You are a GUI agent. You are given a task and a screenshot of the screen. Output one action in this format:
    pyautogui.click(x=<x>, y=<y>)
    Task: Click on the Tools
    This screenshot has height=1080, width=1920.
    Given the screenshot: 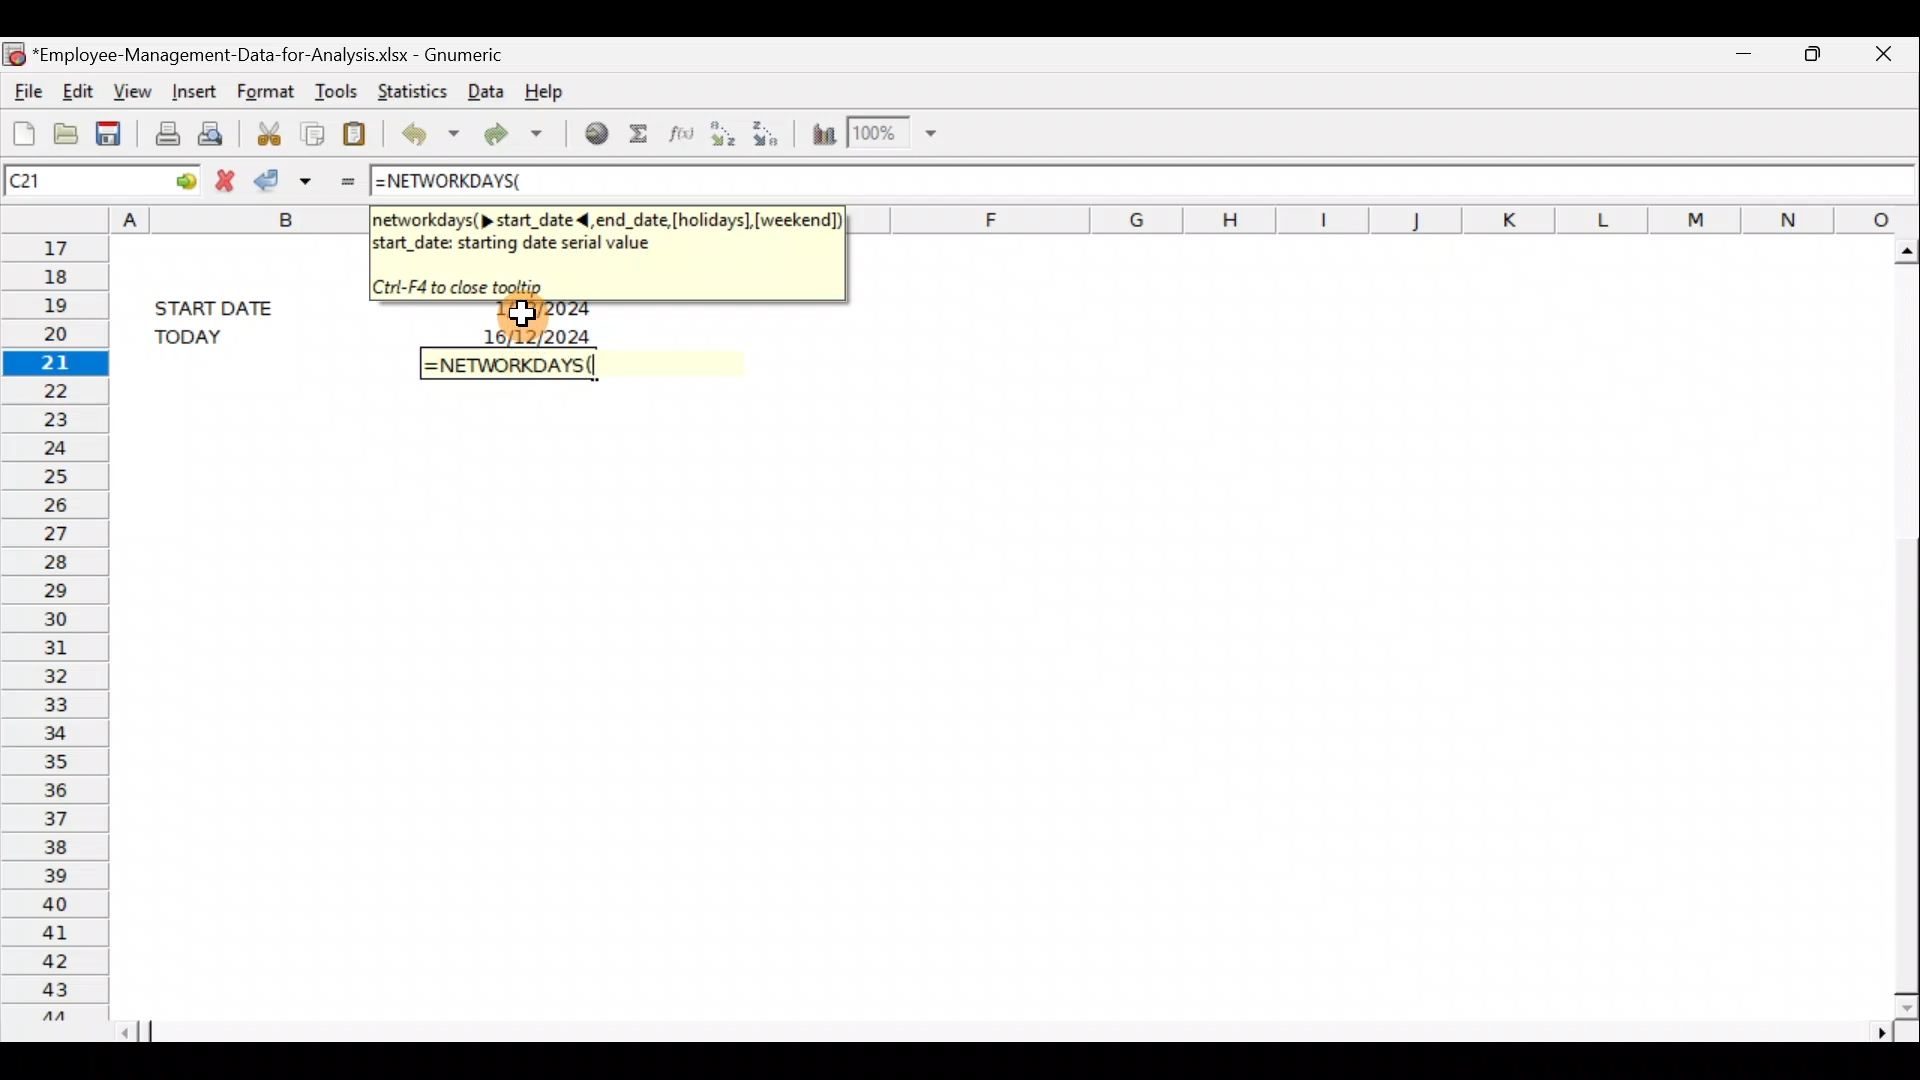 What is the action you would take?
    pyautogui.click(x=334, y=86)
    